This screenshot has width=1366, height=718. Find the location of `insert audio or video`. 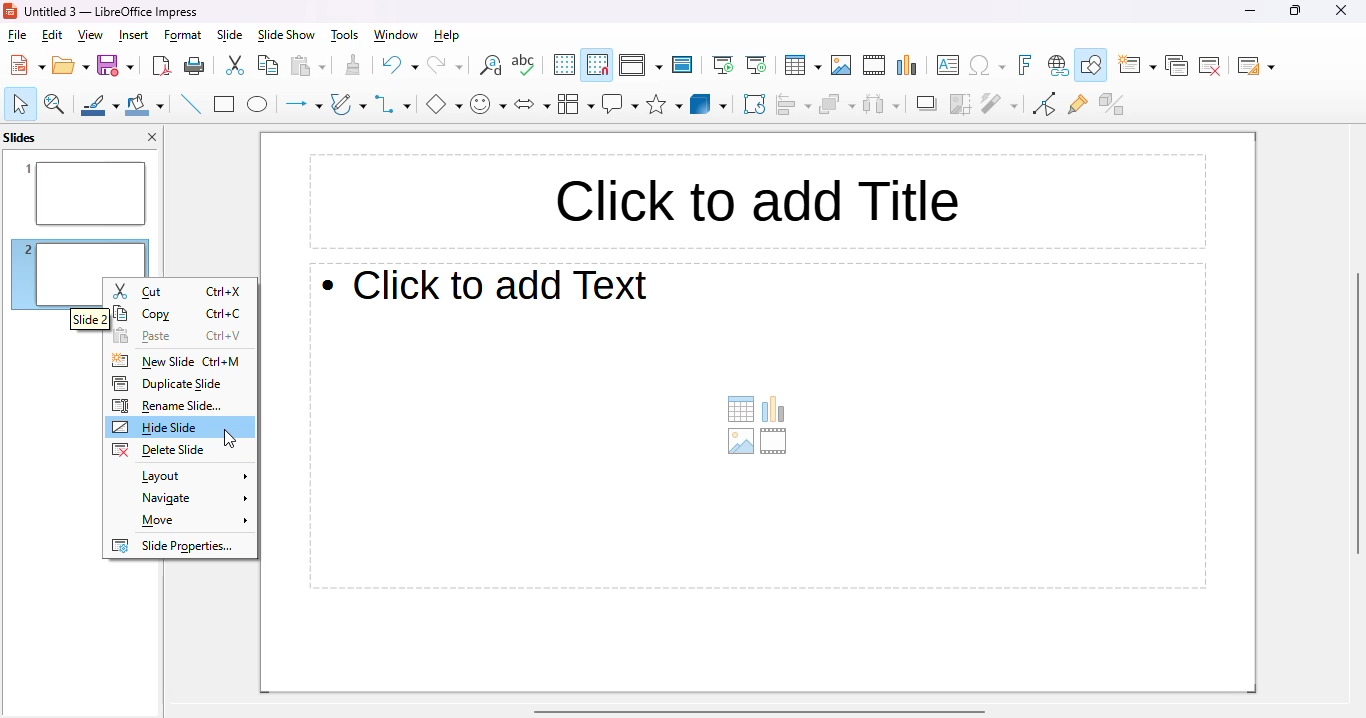

insert audio or video is located at coordinates (875, 65).